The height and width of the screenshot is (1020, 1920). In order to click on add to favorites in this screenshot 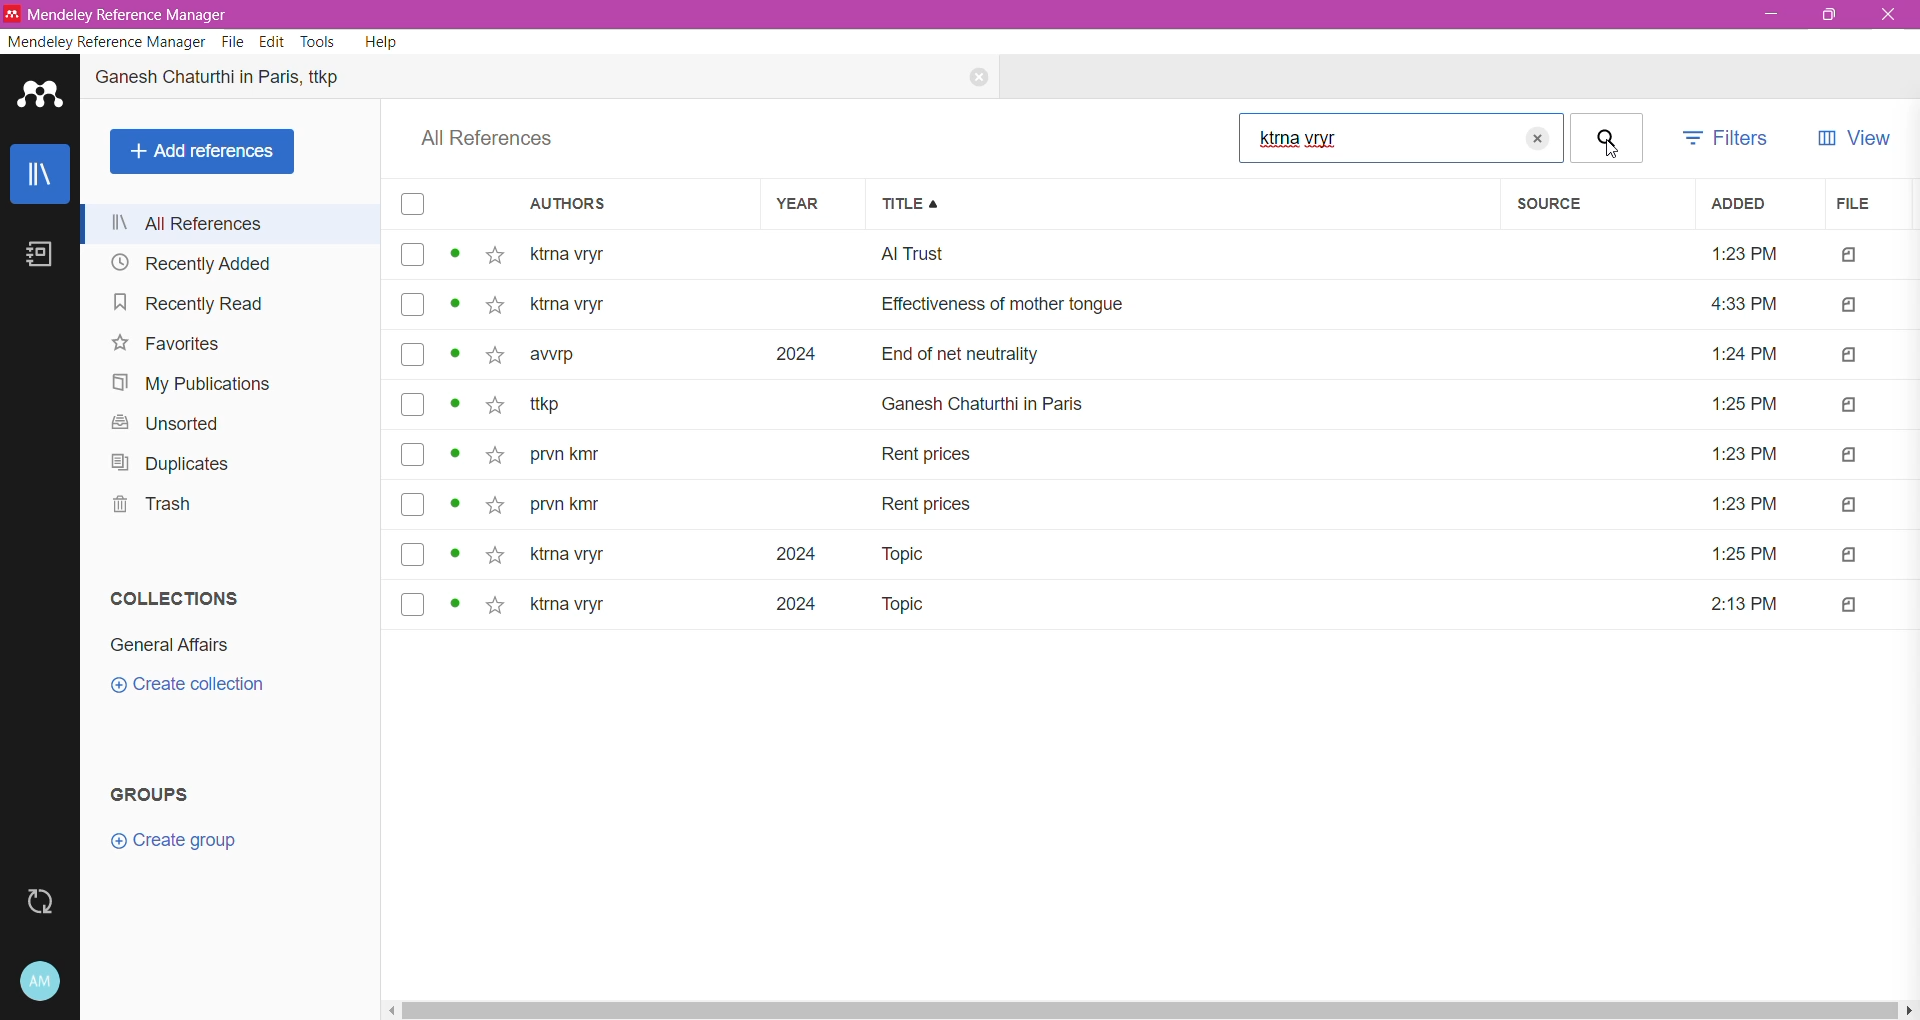, I will do `click(497, 305)`.